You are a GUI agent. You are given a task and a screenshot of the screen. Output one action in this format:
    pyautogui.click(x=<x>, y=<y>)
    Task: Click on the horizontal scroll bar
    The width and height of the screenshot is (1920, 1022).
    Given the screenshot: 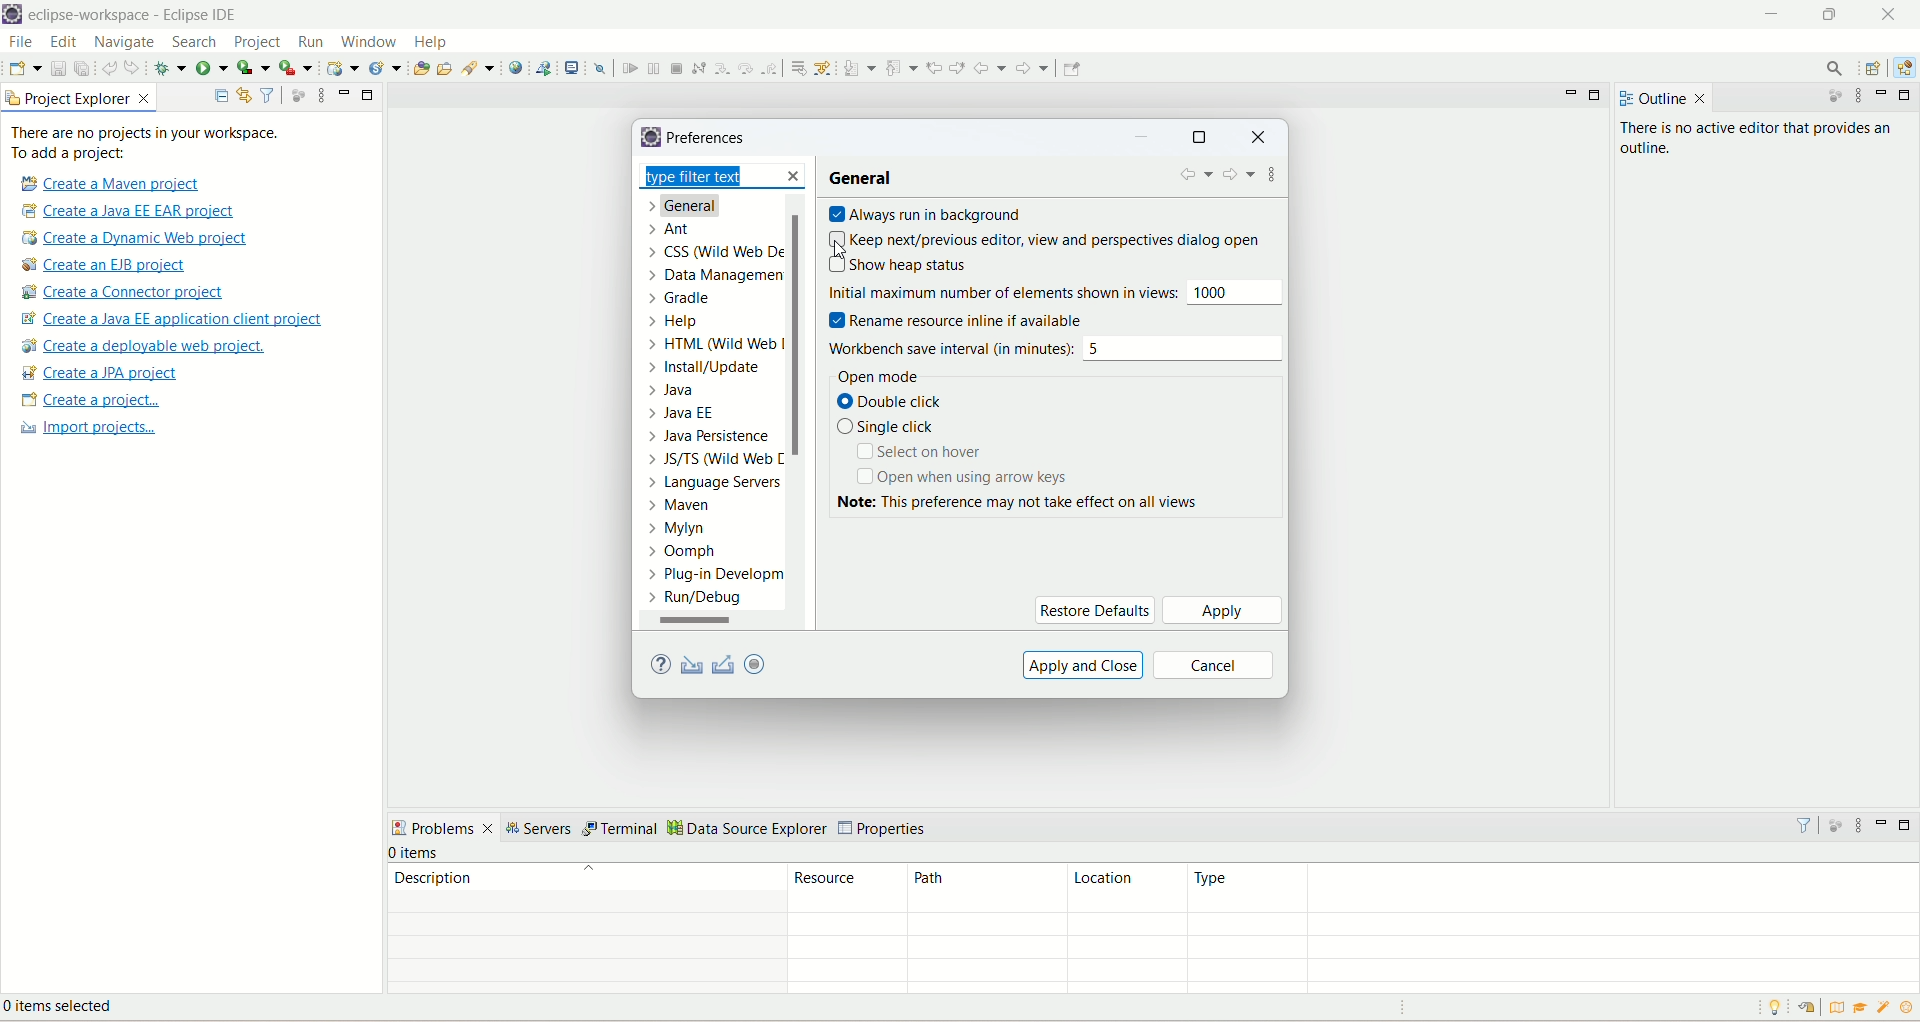 What is the action you would take?
    pyautogui.click(x=710, y=621)
    